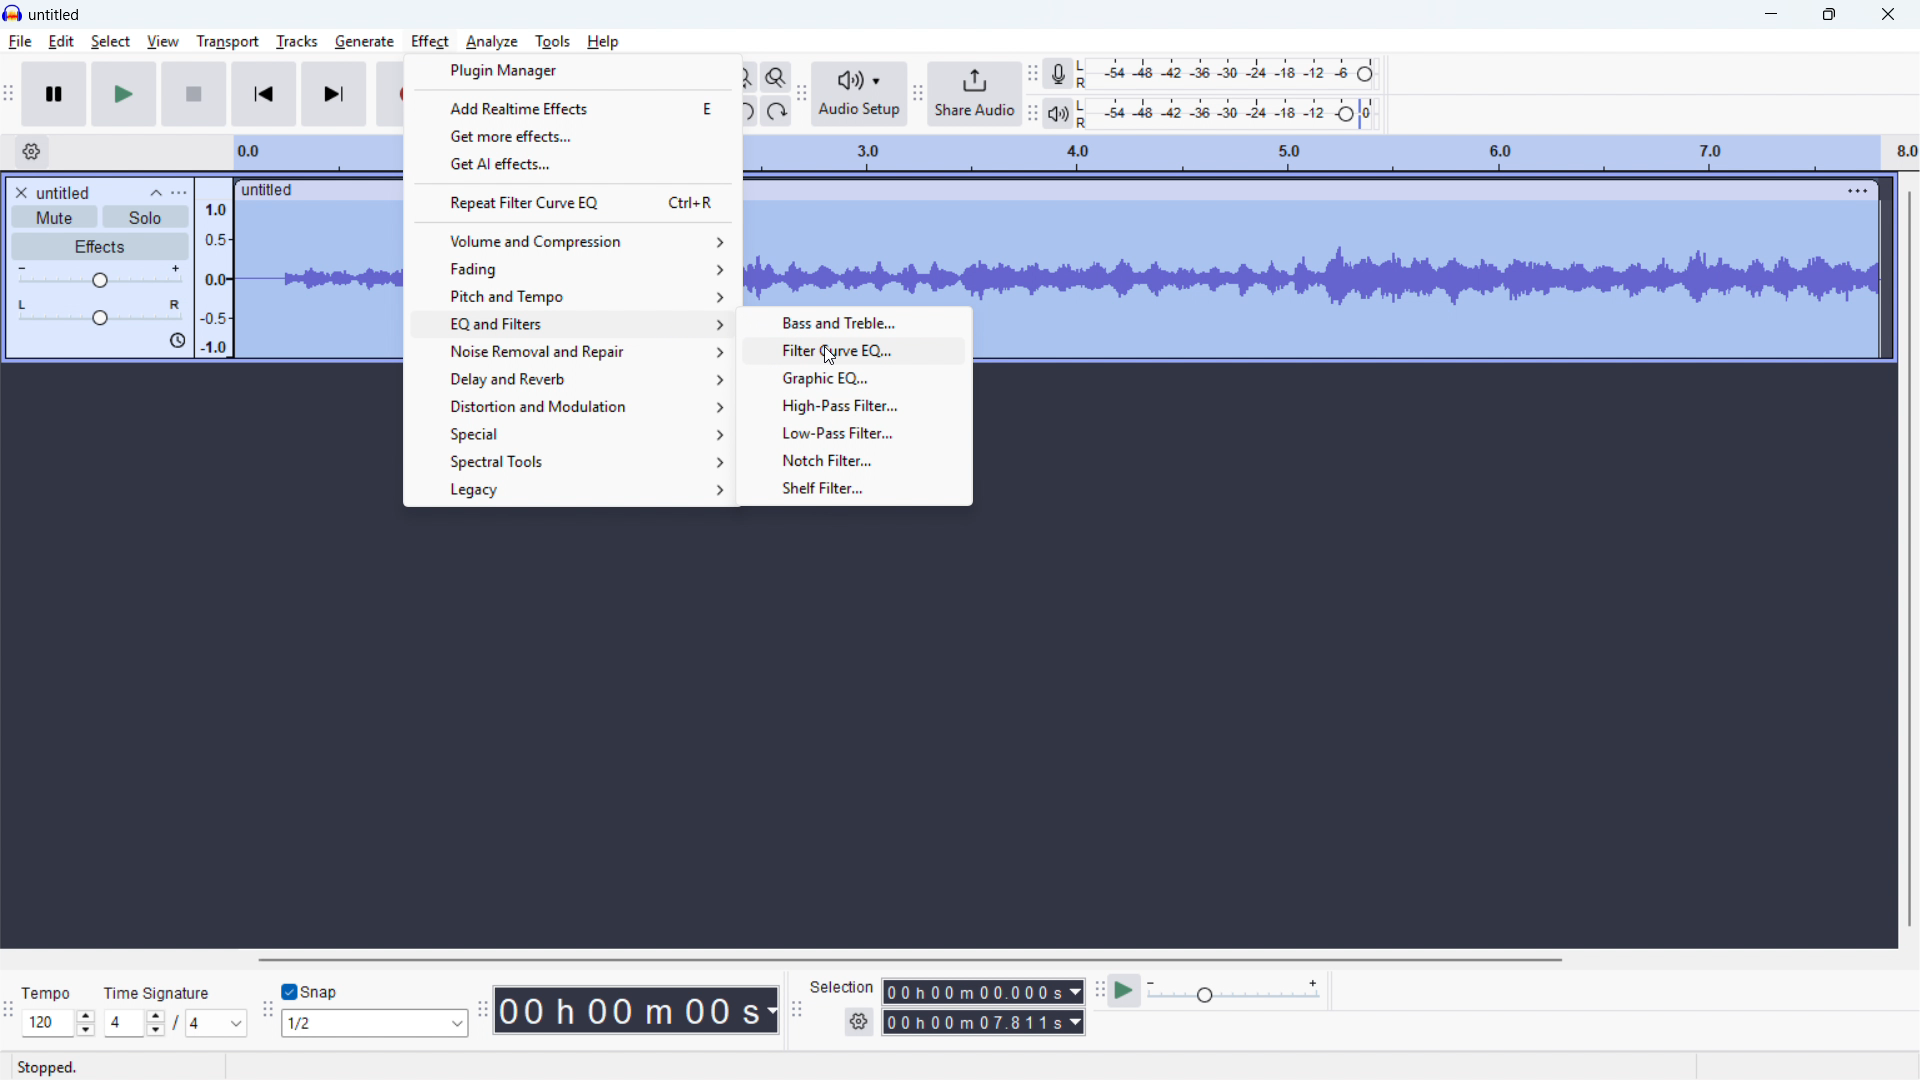 The height and width of the screenshot is (1080, 1920). Describe the element at coordinates (47, 1068) in the screenshot. I see `stopped.` at that location.